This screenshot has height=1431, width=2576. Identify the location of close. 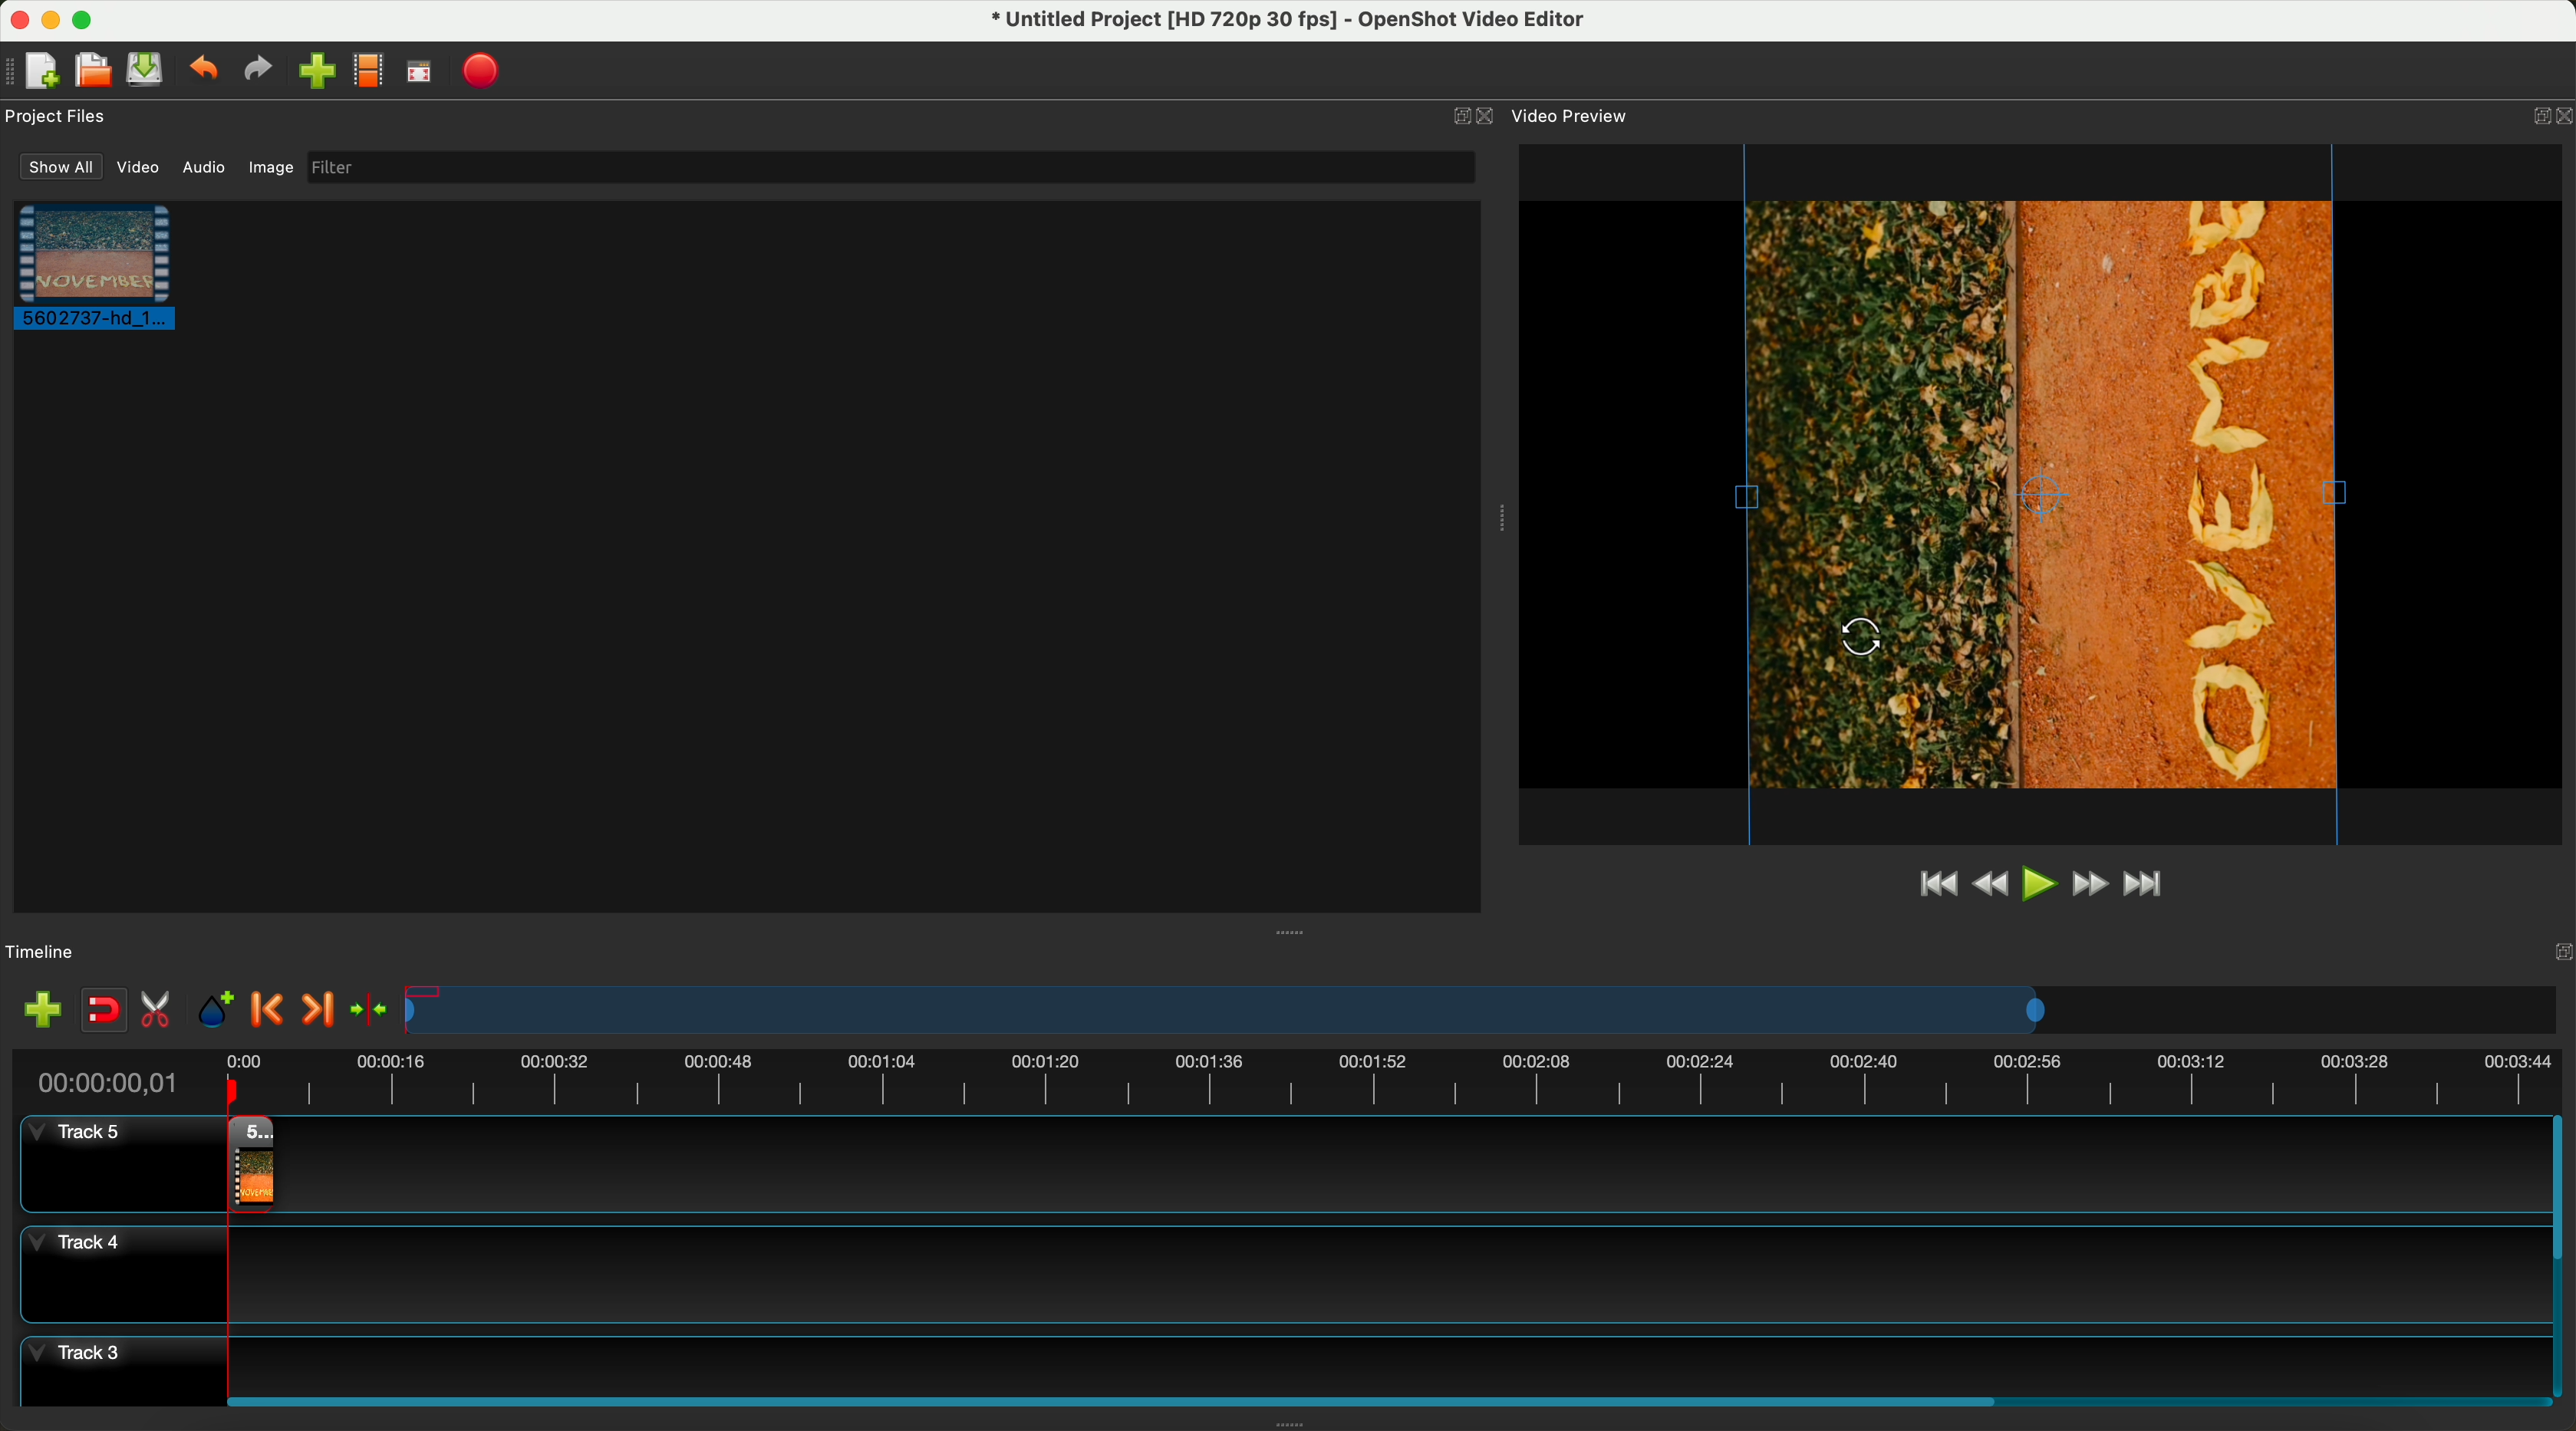
(1489, 118).